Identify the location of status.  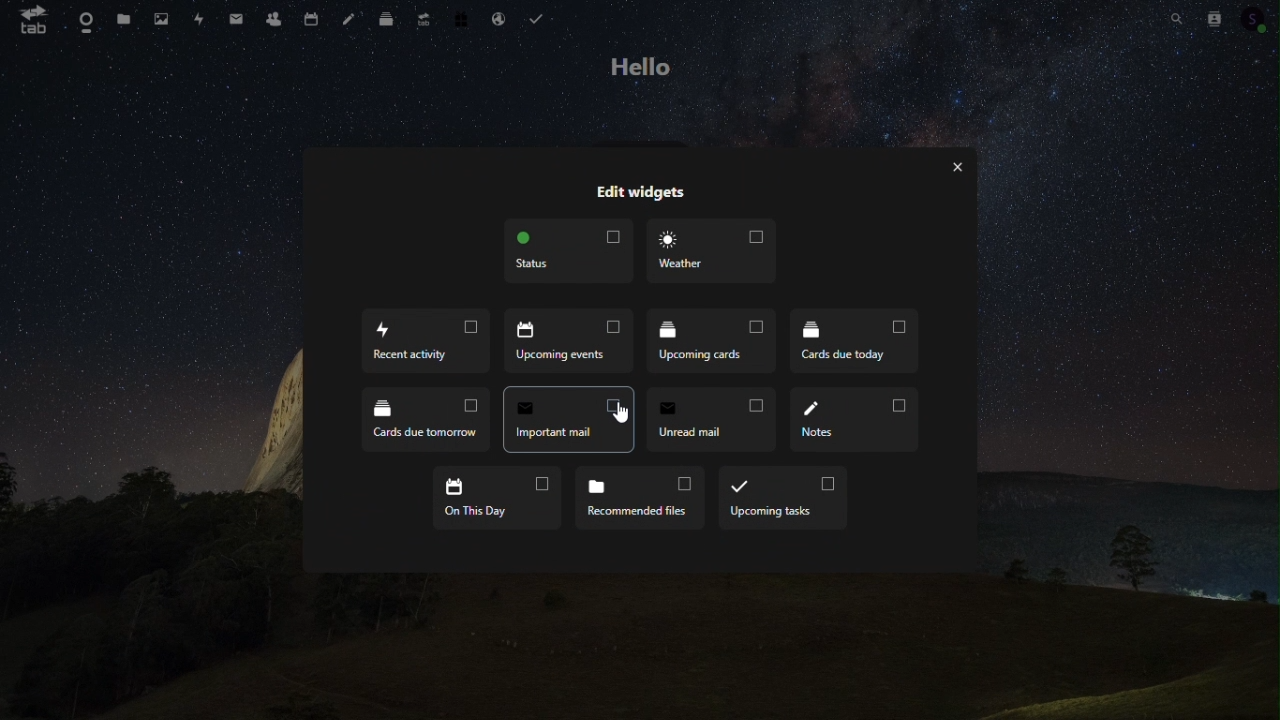
(570, 251).